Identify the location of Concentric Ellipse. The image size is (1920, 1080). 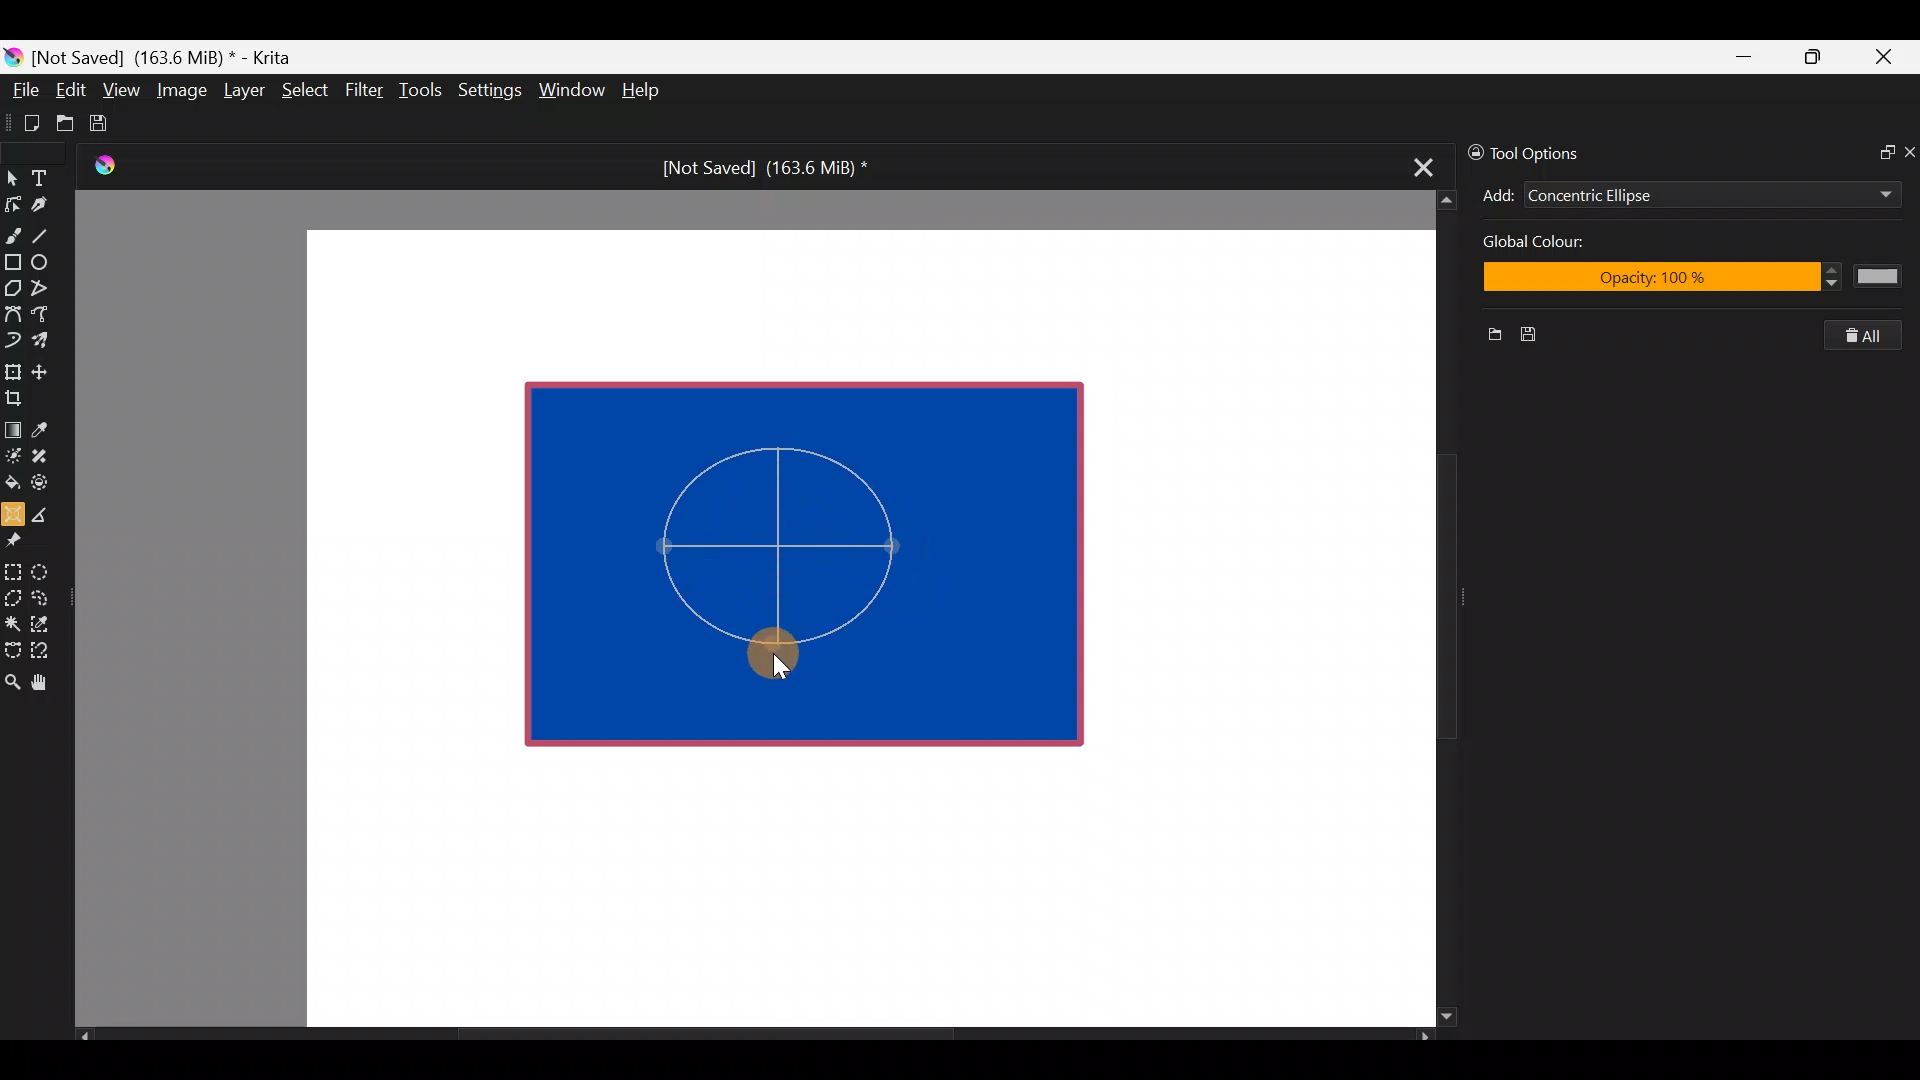
(1652, 197).